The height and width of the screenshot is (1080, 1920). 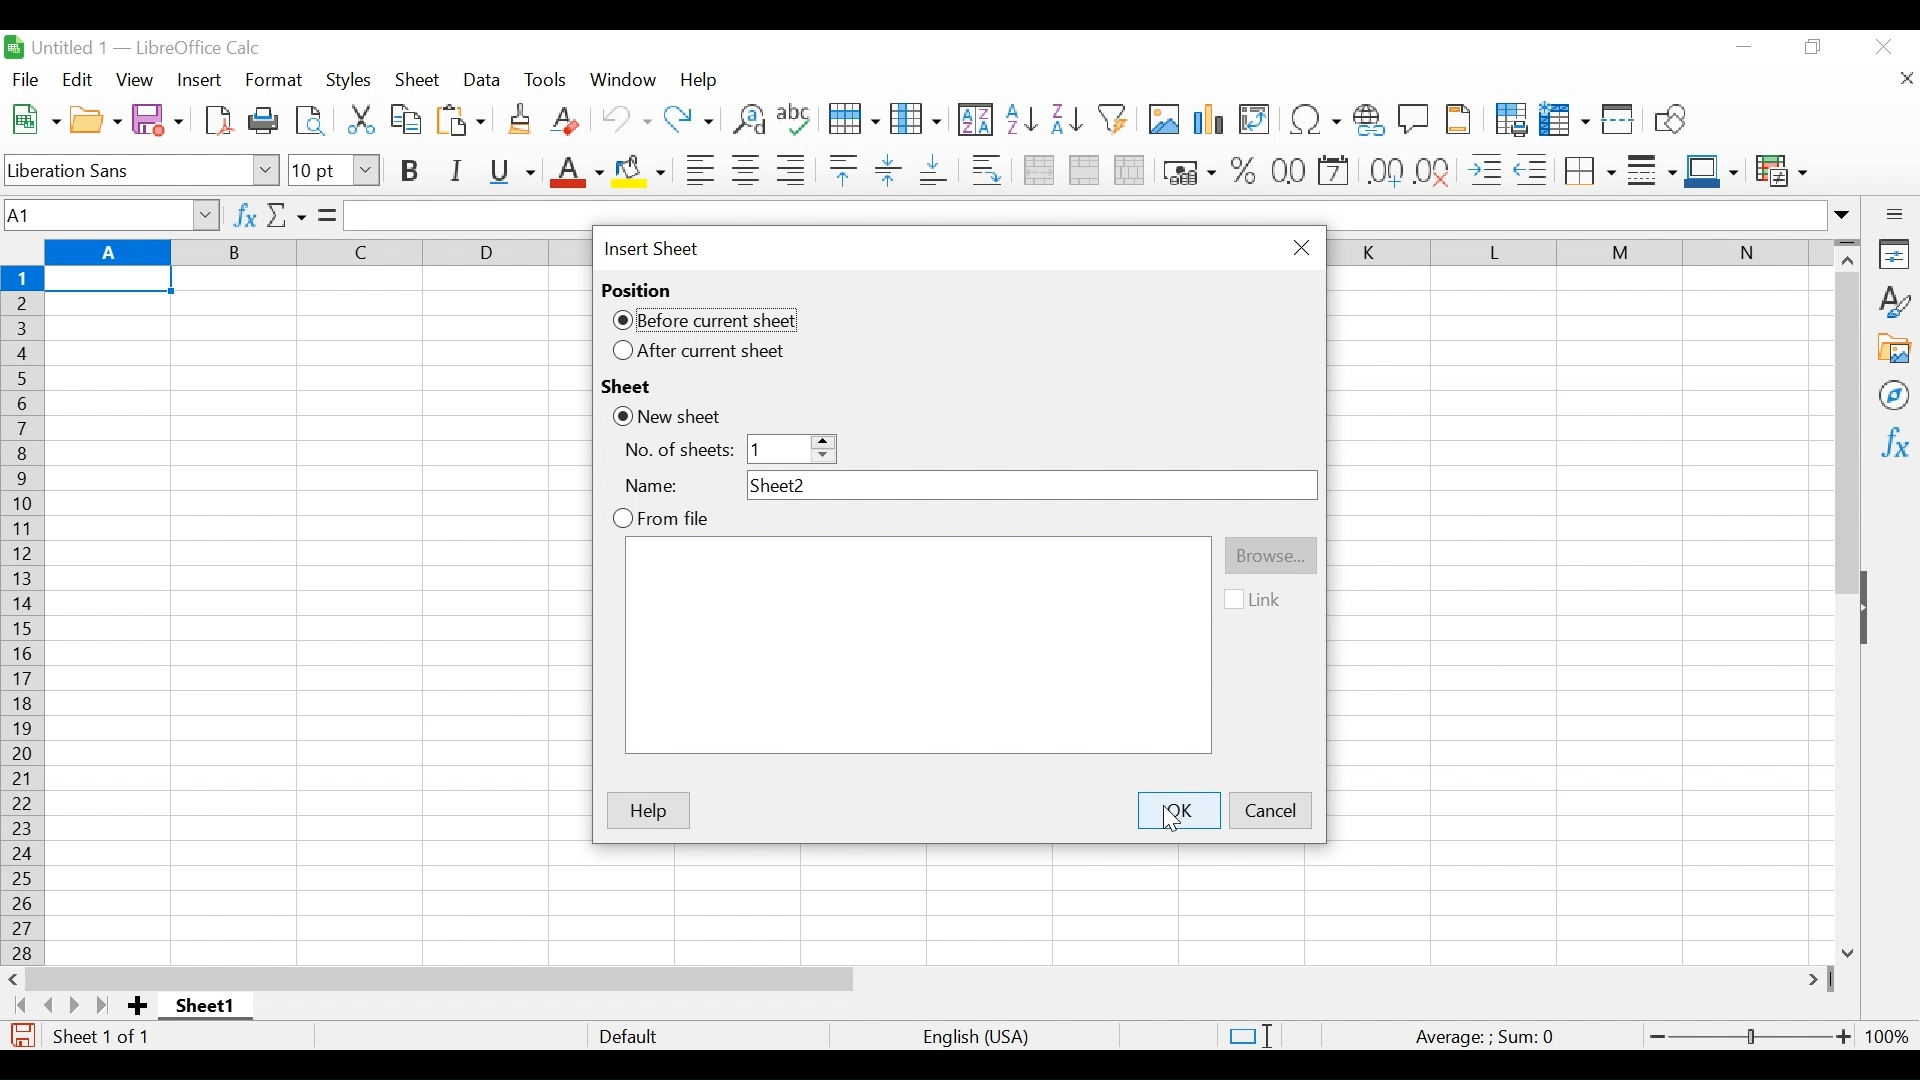 I want to click on Clear Direct Formatting, so click(x=568, y=121).